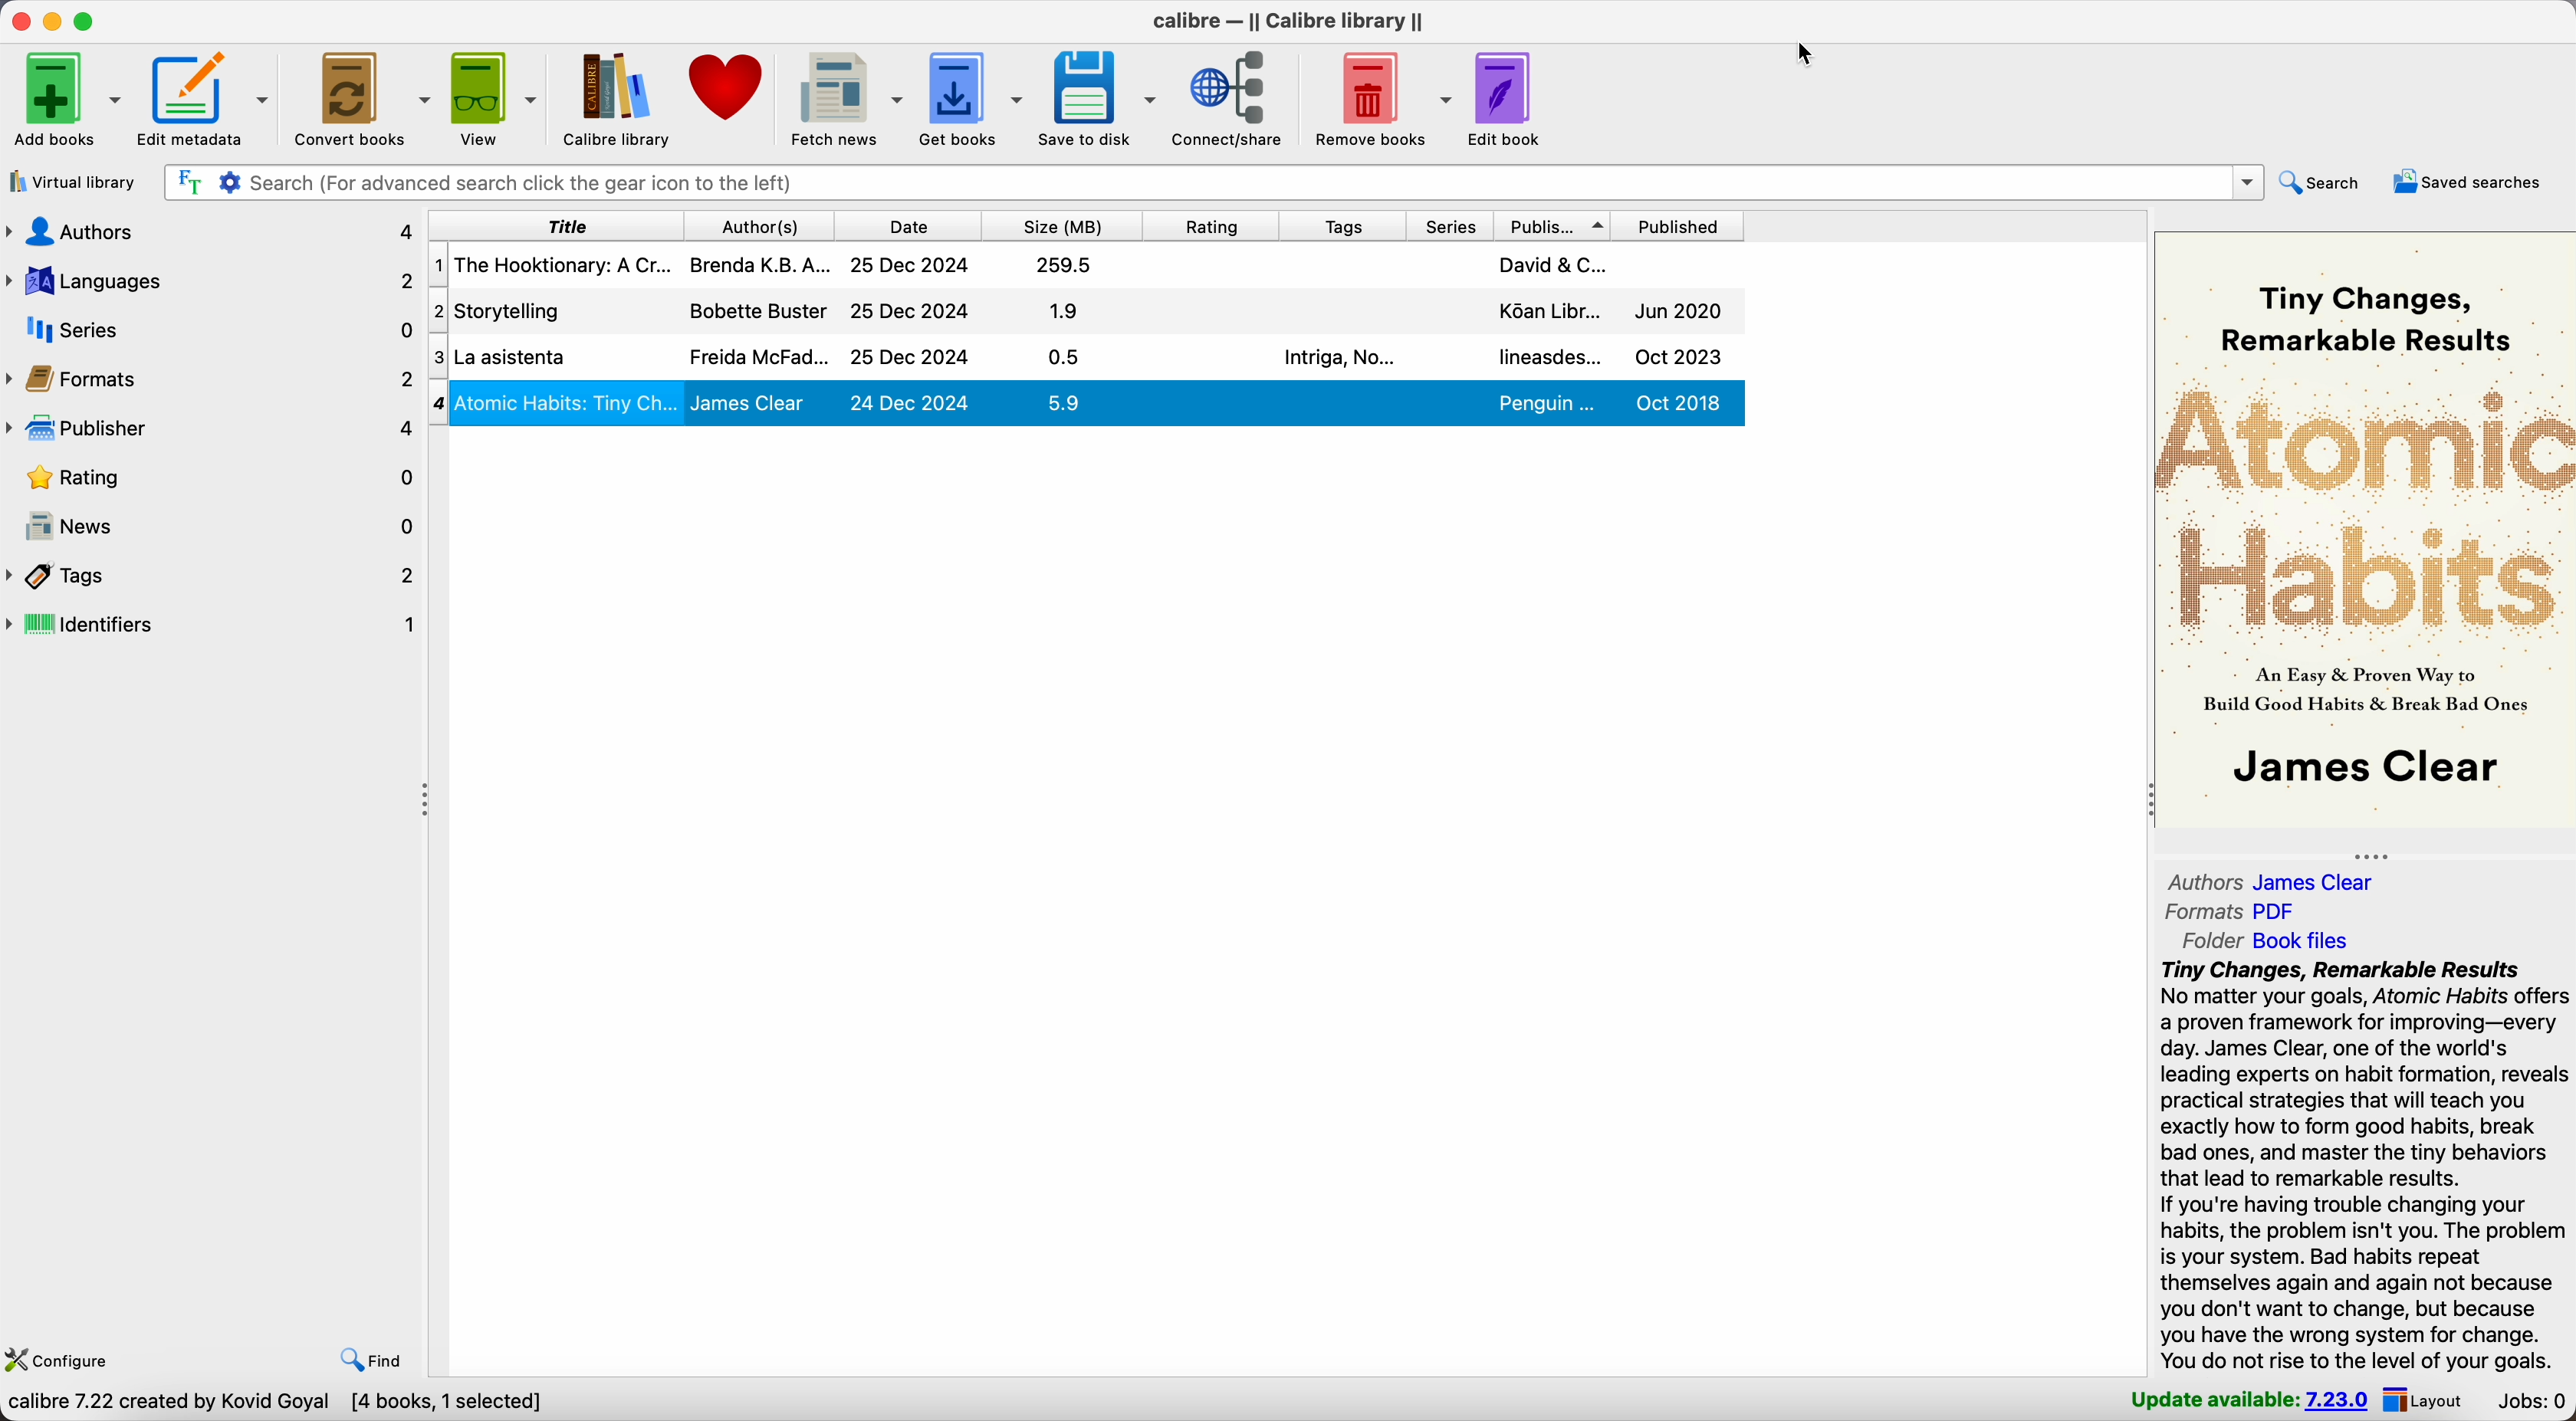 This screenshot has height=1421, width=2576. Describe the element at coordinates (214, 626) in the screenshot. I see `identifiers` at that location.